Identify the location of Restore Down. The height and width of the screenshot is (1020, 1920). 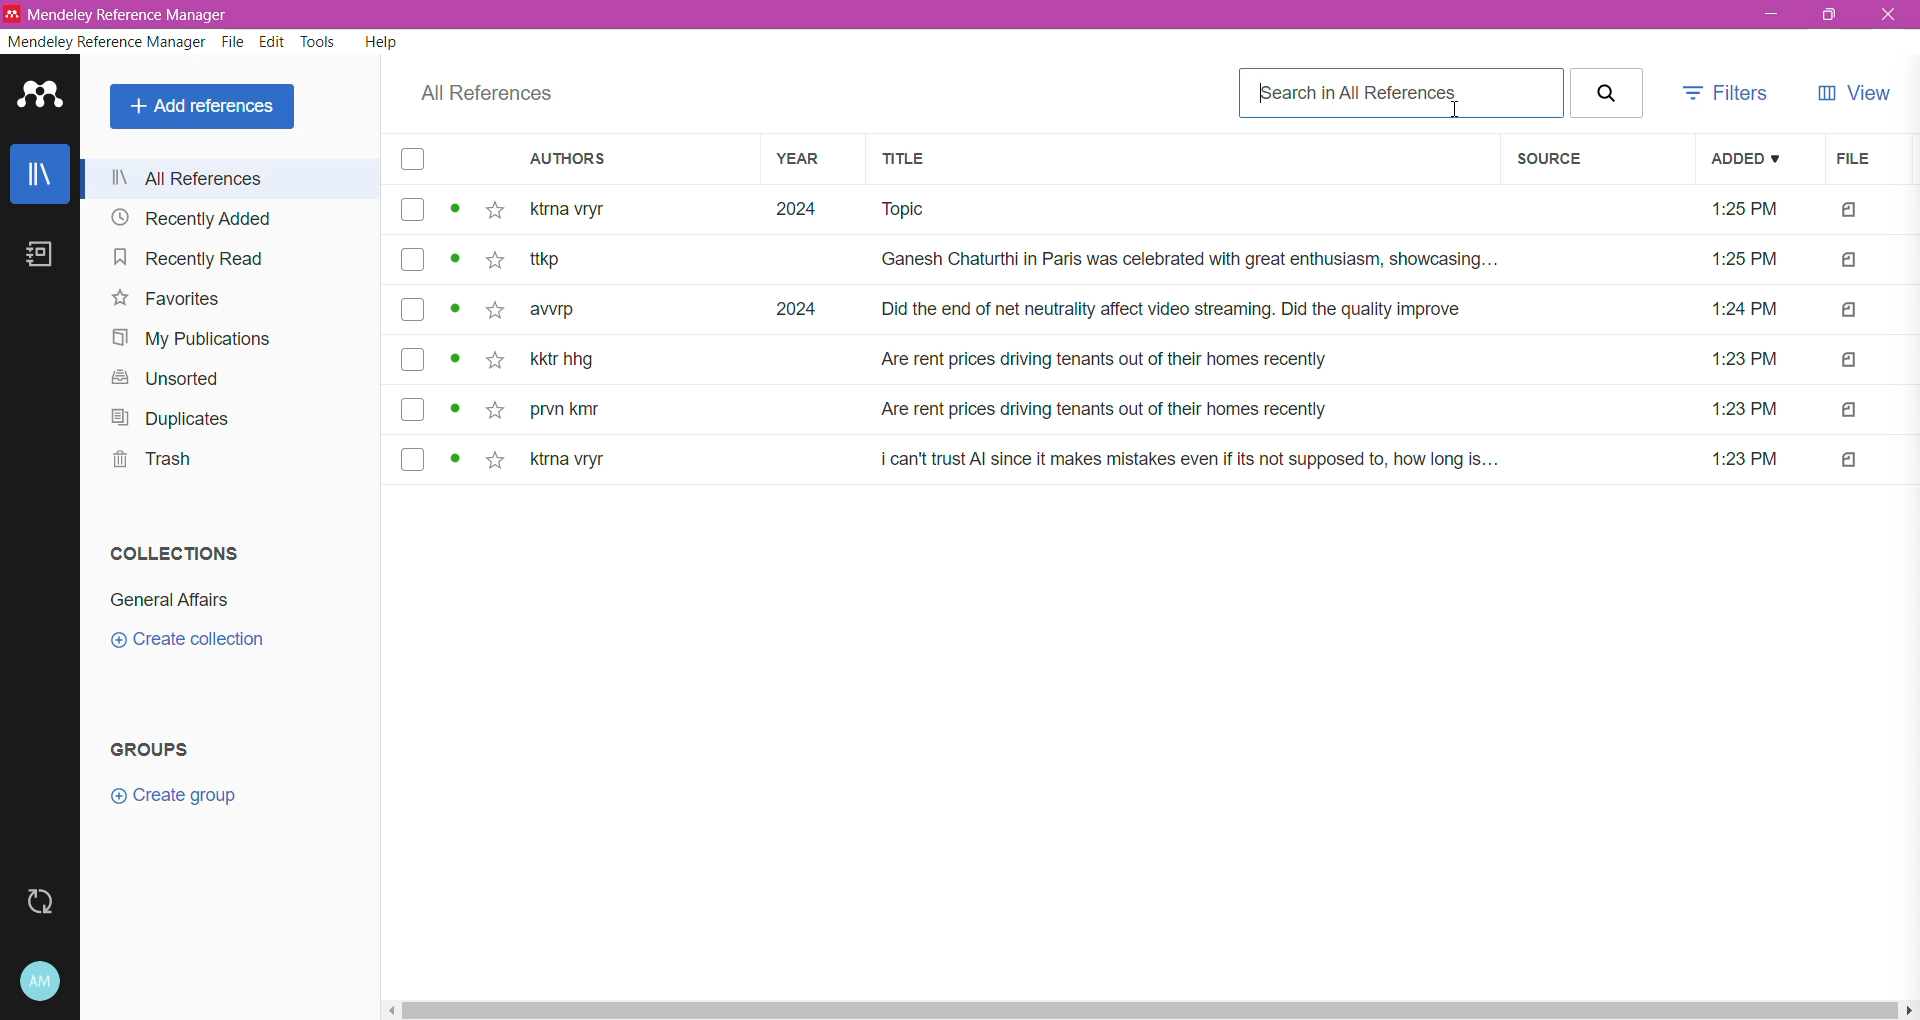
(1832, 17).